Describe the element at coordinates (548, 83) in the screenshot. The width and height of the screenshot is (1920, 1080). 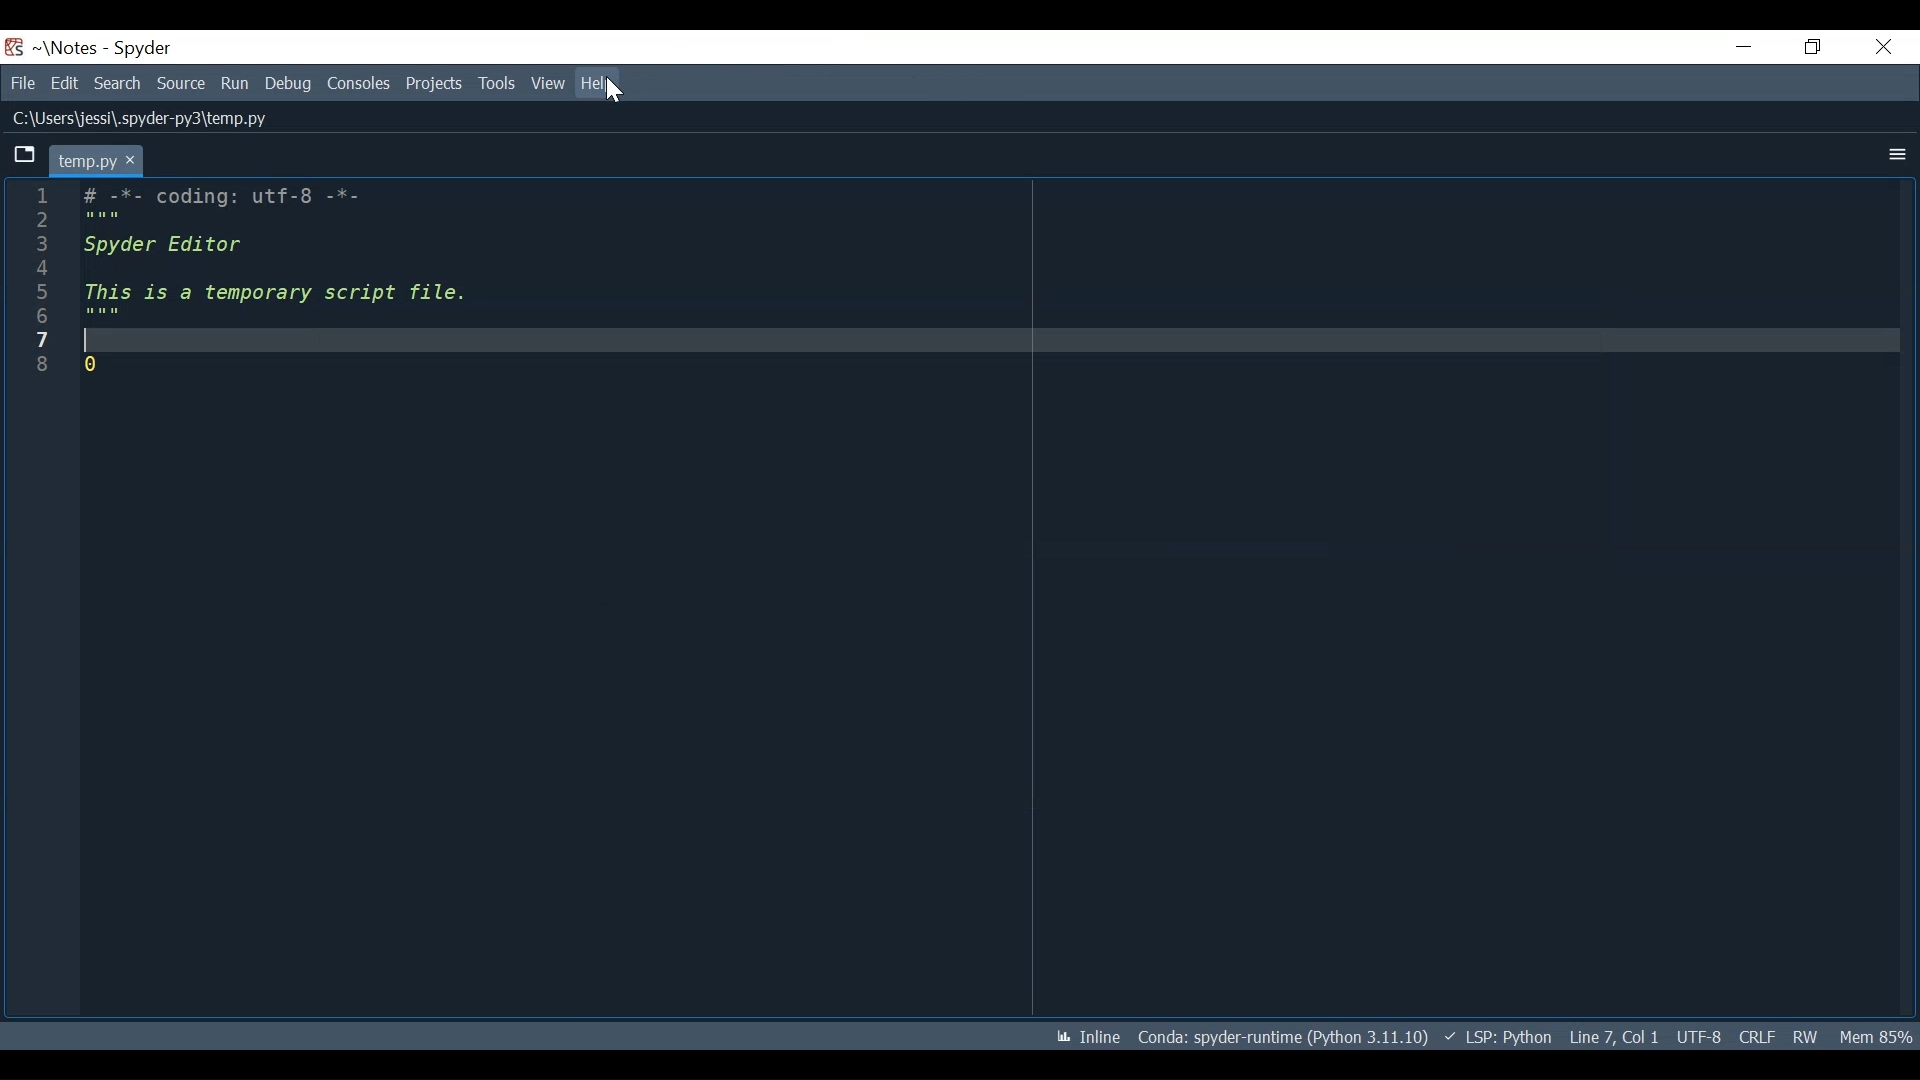
I see `View` at that location.